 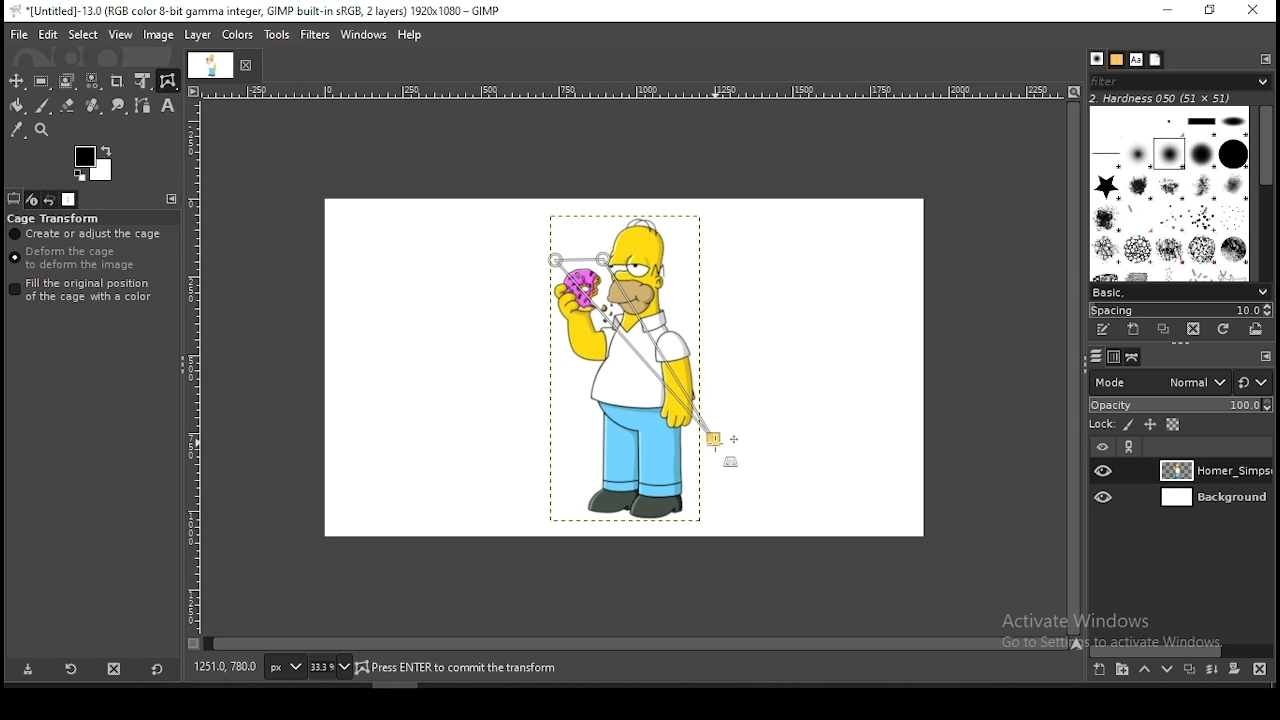 I want to click on cage transform tool, so click(x=168, y=81).